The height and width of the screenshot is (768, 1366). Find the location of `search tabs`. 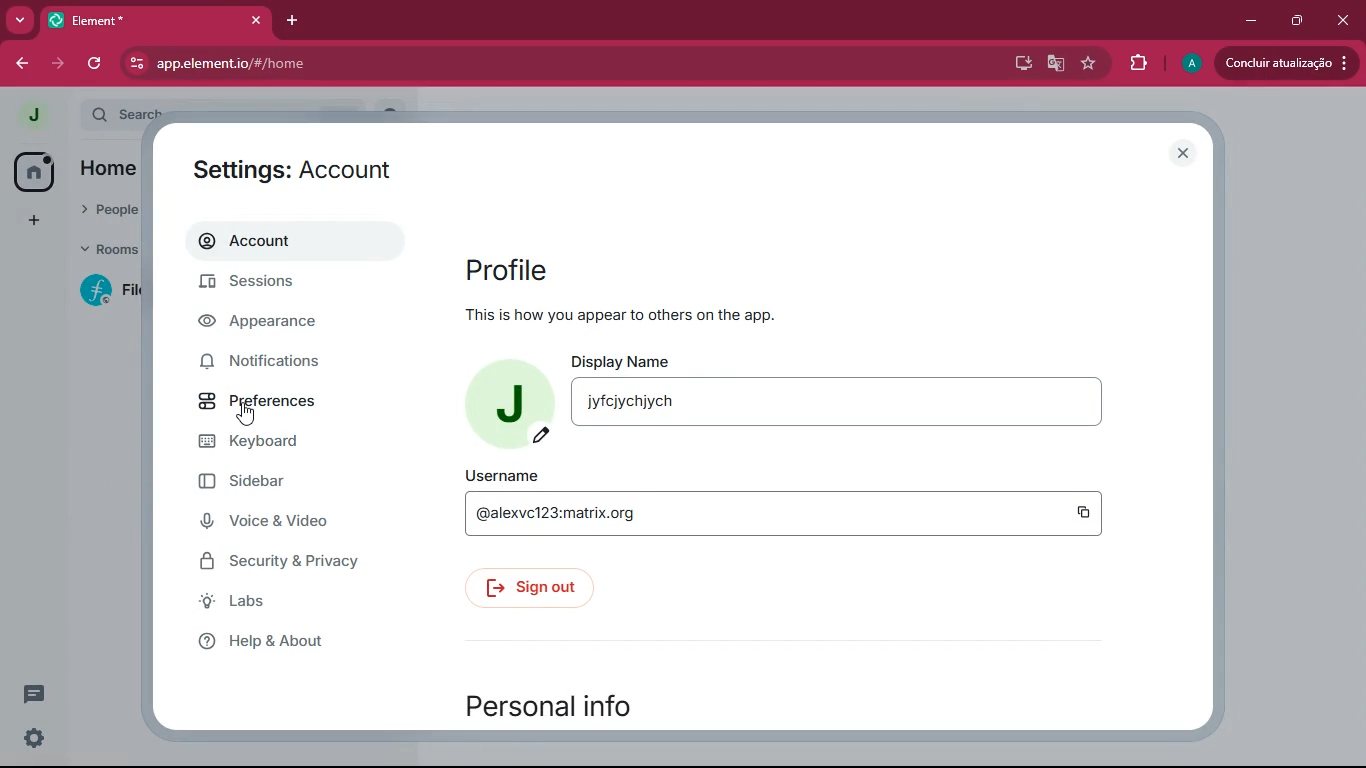

search tabs is located at coordinates (21, 22).